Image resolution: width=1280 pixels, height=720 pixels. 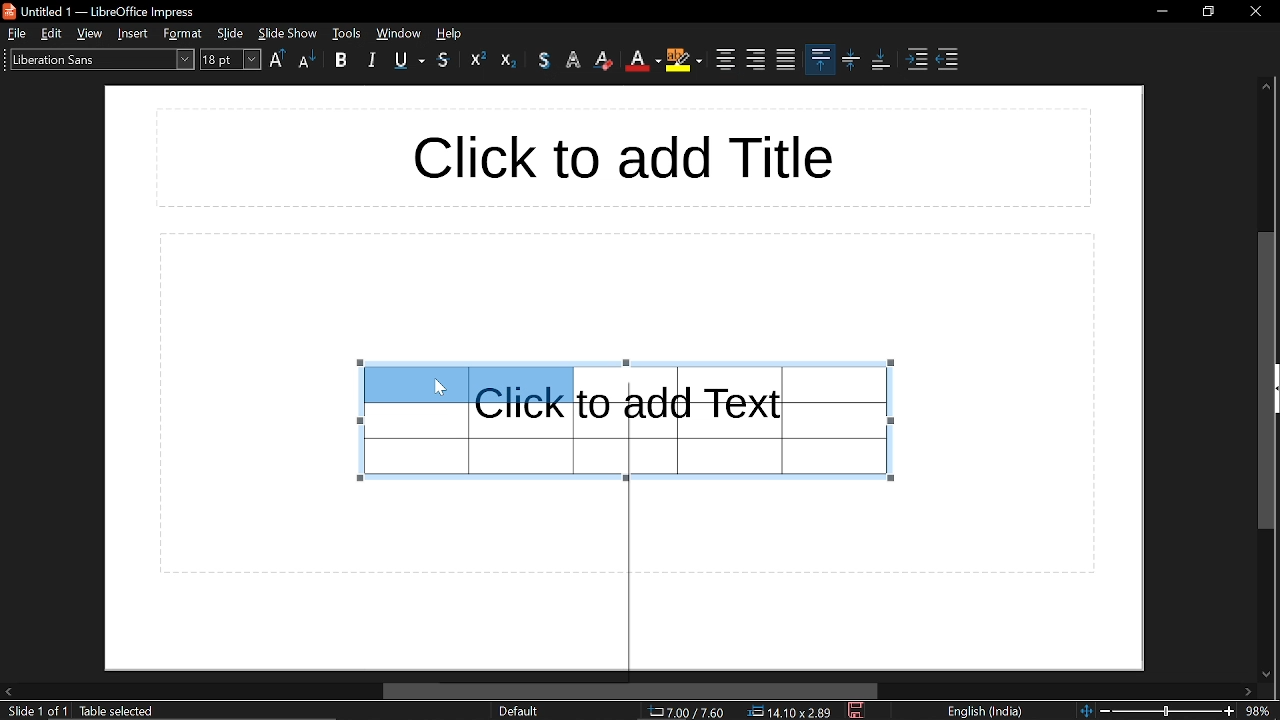 I want to click on zoom out, so click(x=1105, y=710).